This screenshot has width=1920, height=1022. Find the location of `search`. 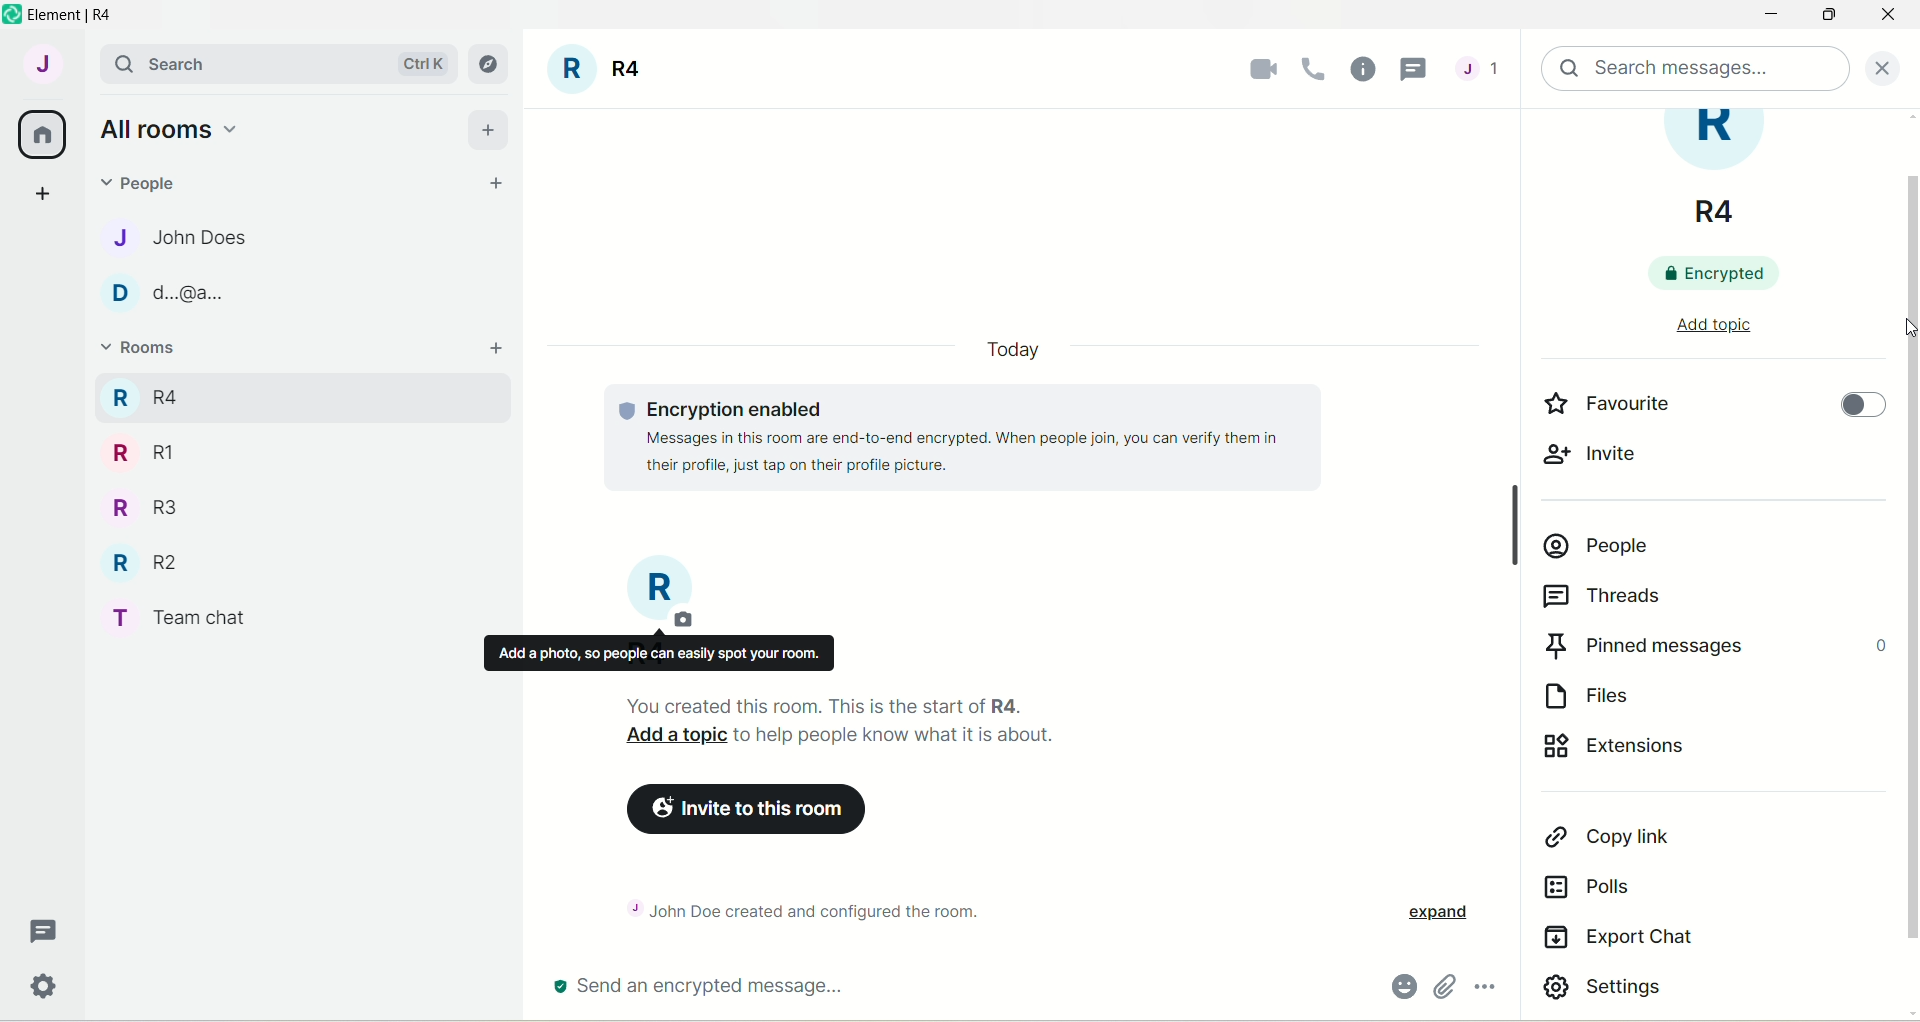

search is located at coordinates (179, 64).